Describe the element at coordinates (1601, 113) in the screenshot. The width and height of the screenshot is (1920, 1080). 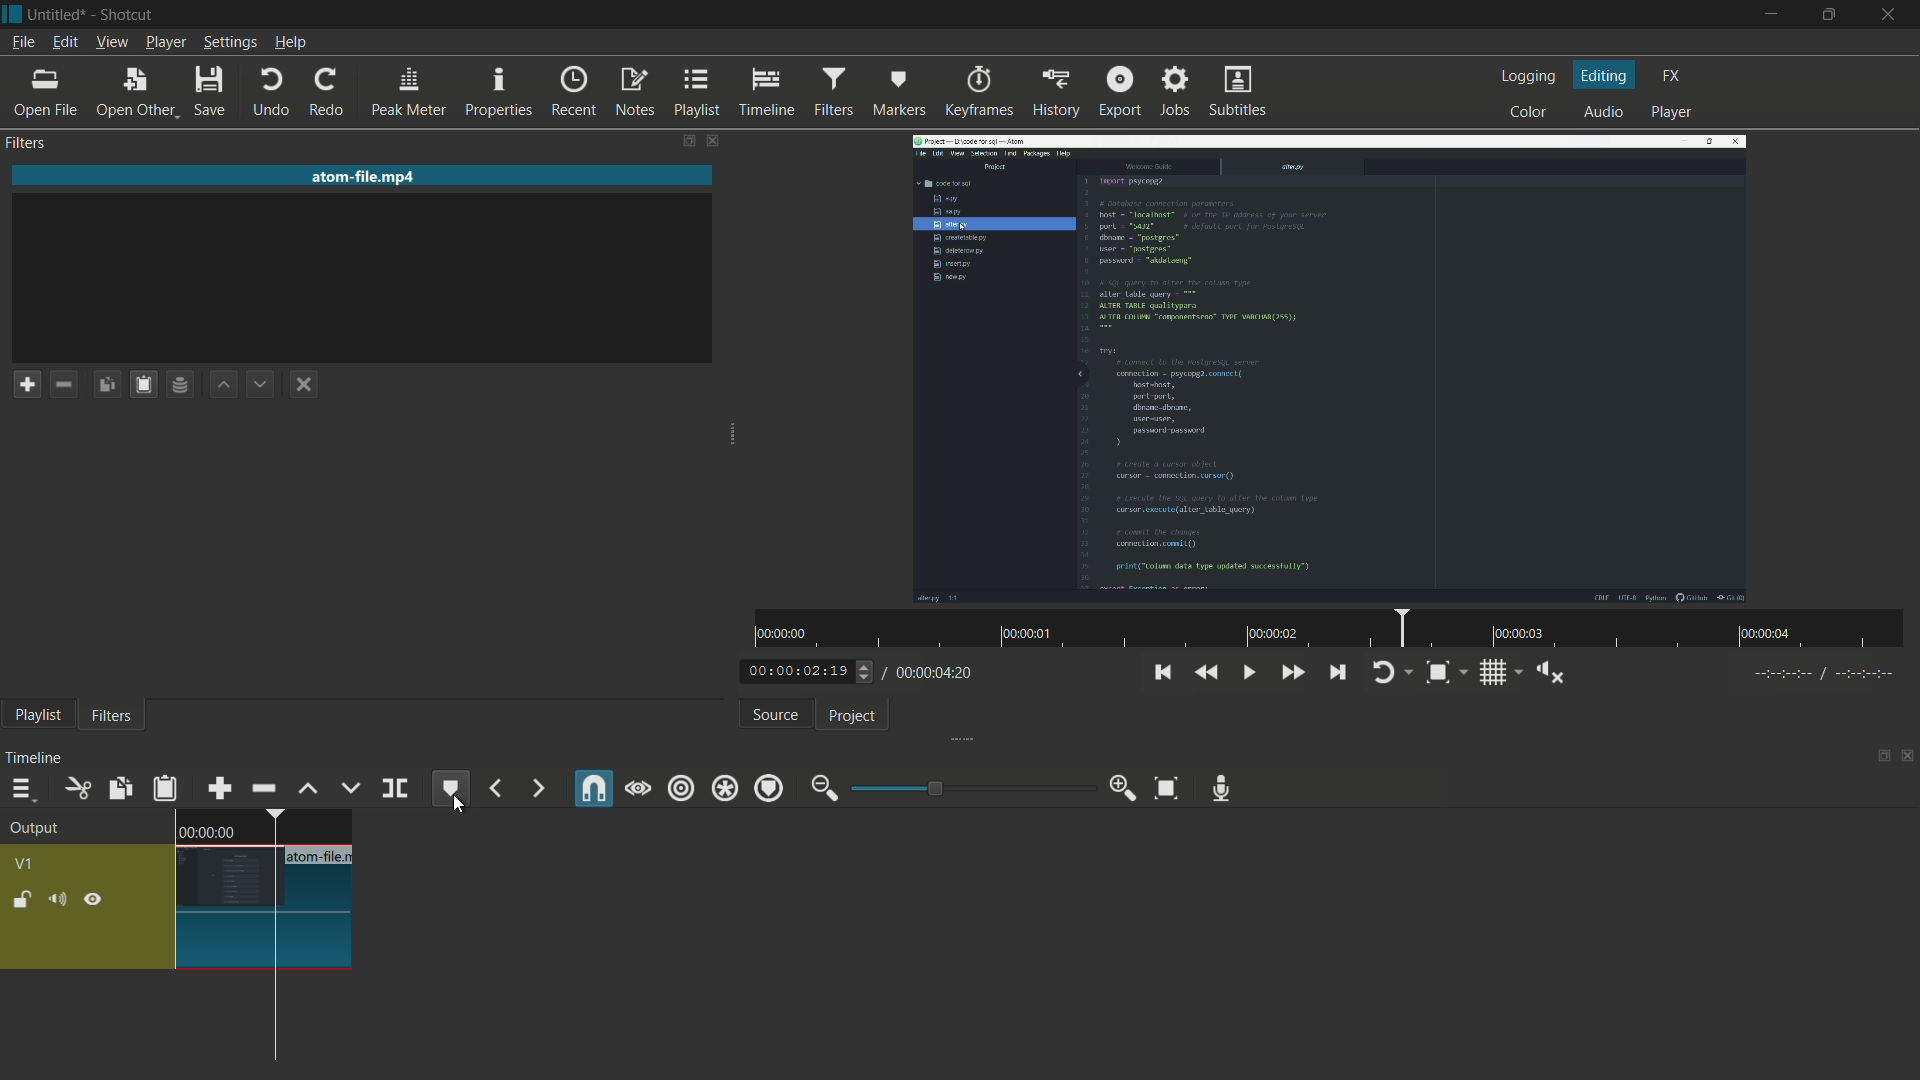
I see `audio` at that location.